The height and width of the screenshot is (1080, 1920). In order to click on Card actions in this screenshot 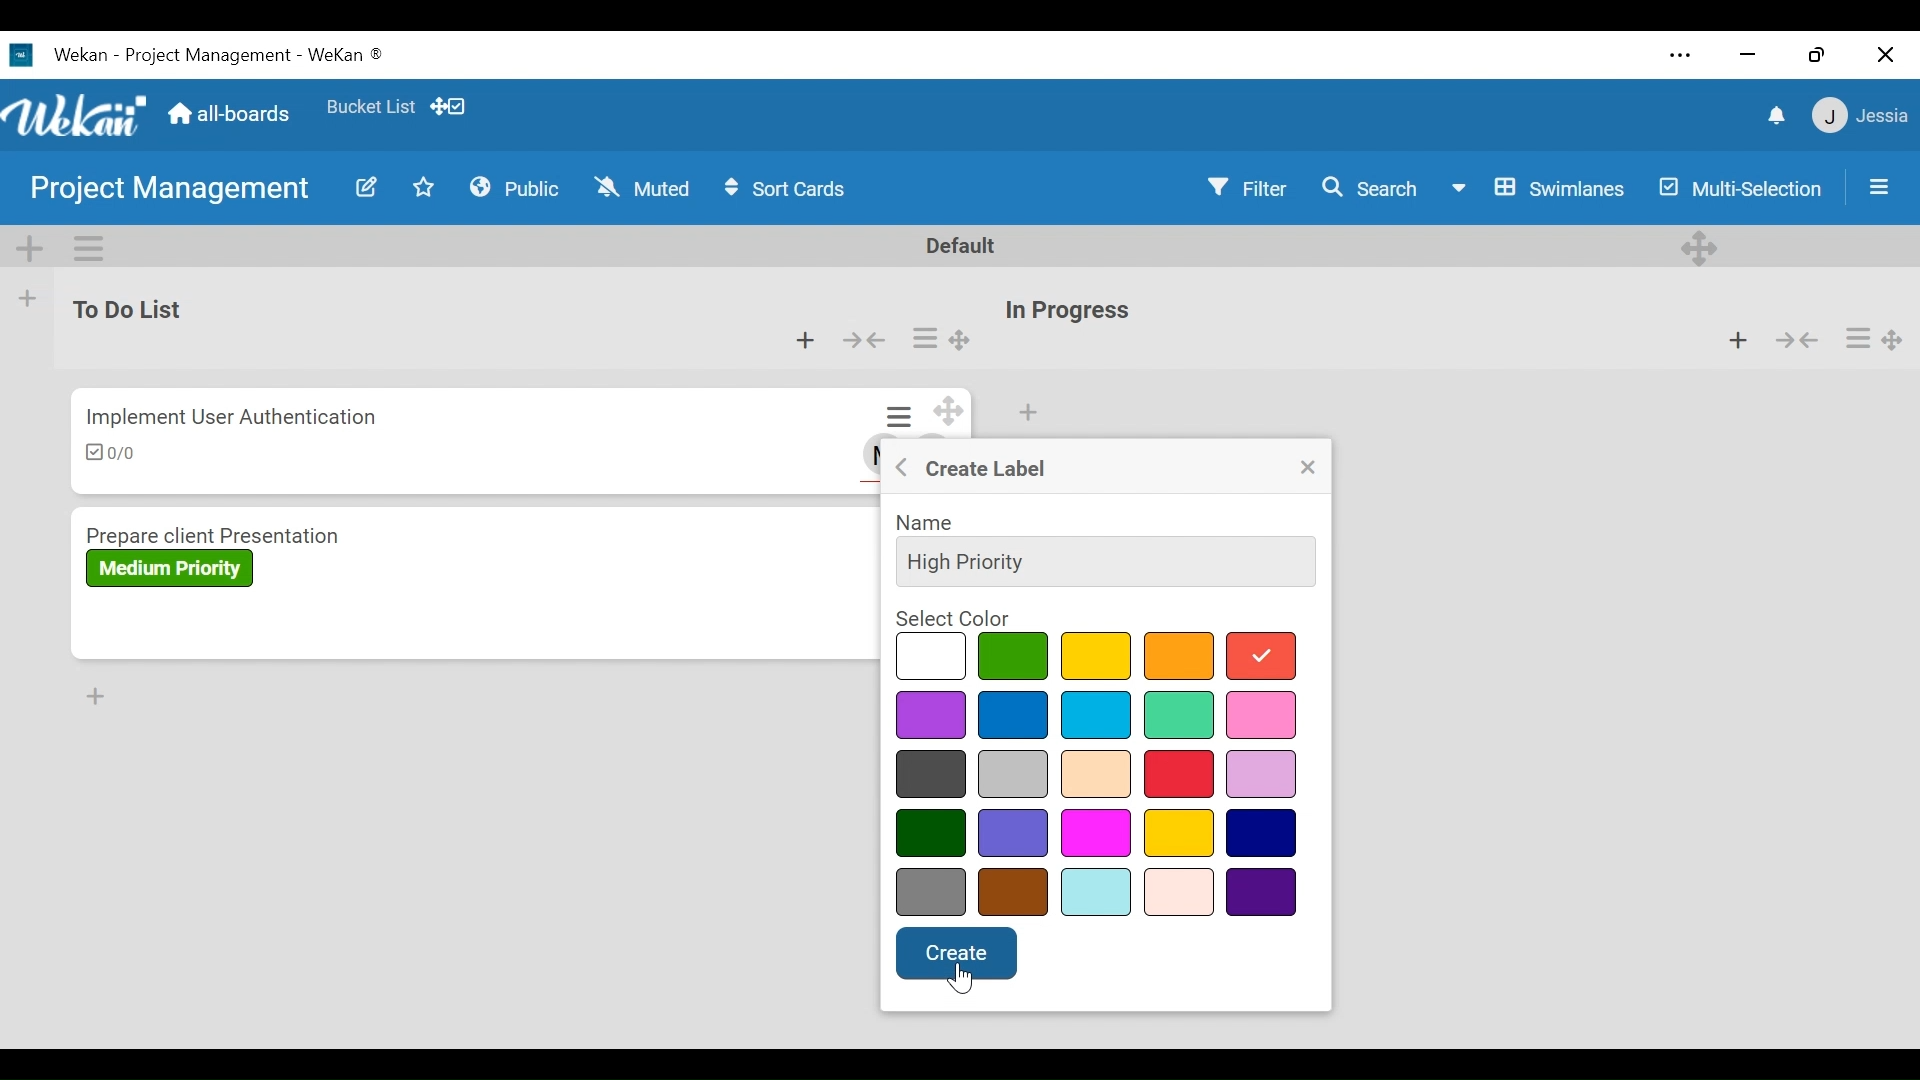, I will do `click(1856, 338)`.